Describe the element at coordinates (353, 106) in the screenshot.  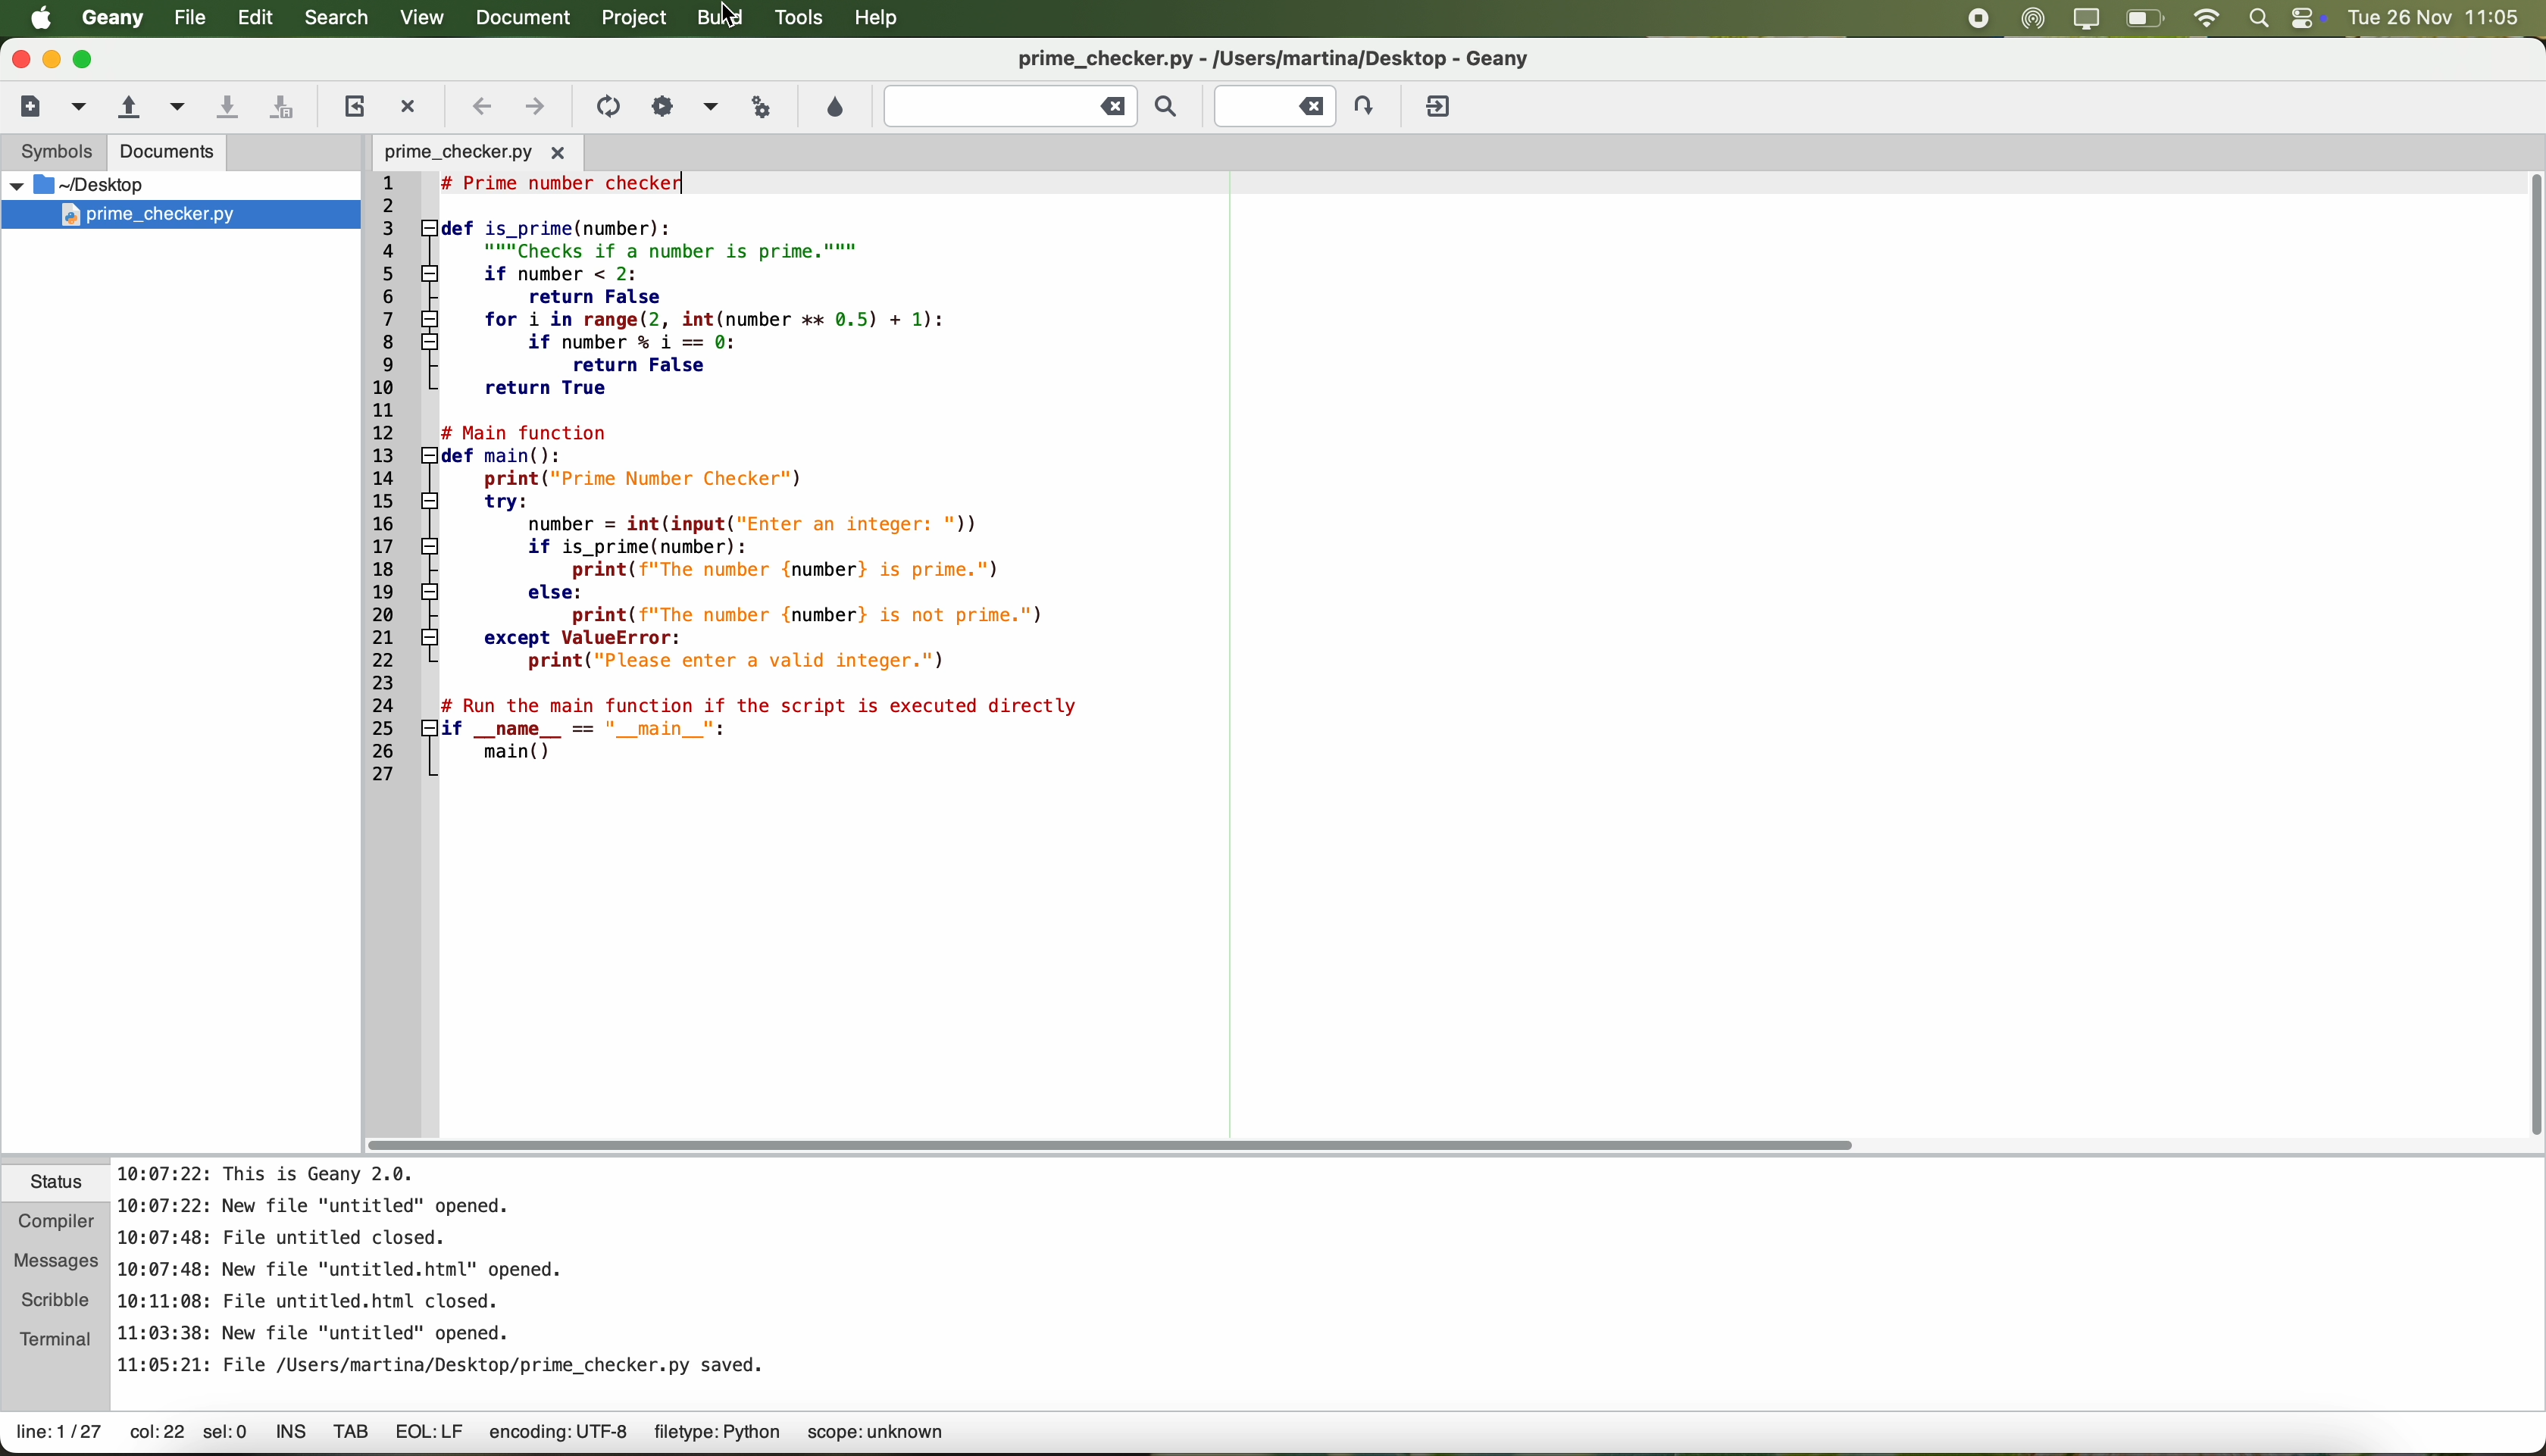
I see `reload the current file from disk` at that location.